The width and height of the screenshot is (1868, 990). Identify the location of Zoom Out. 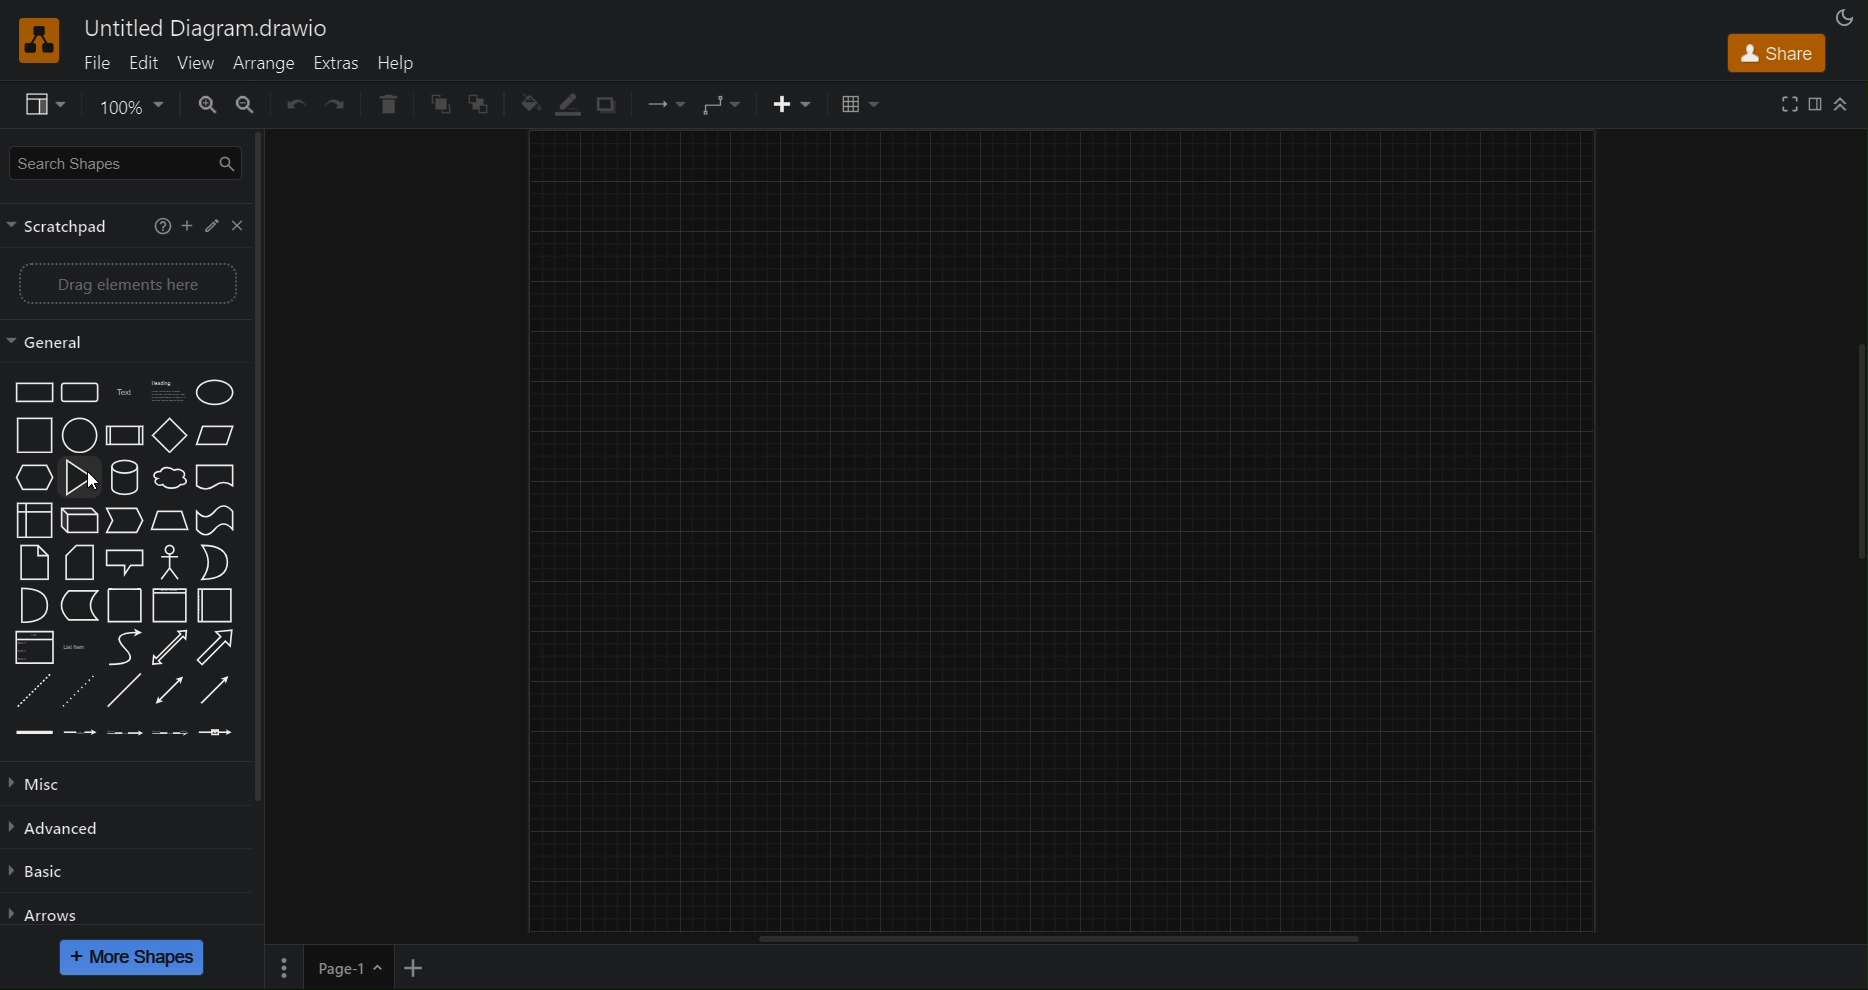
(252, 105).